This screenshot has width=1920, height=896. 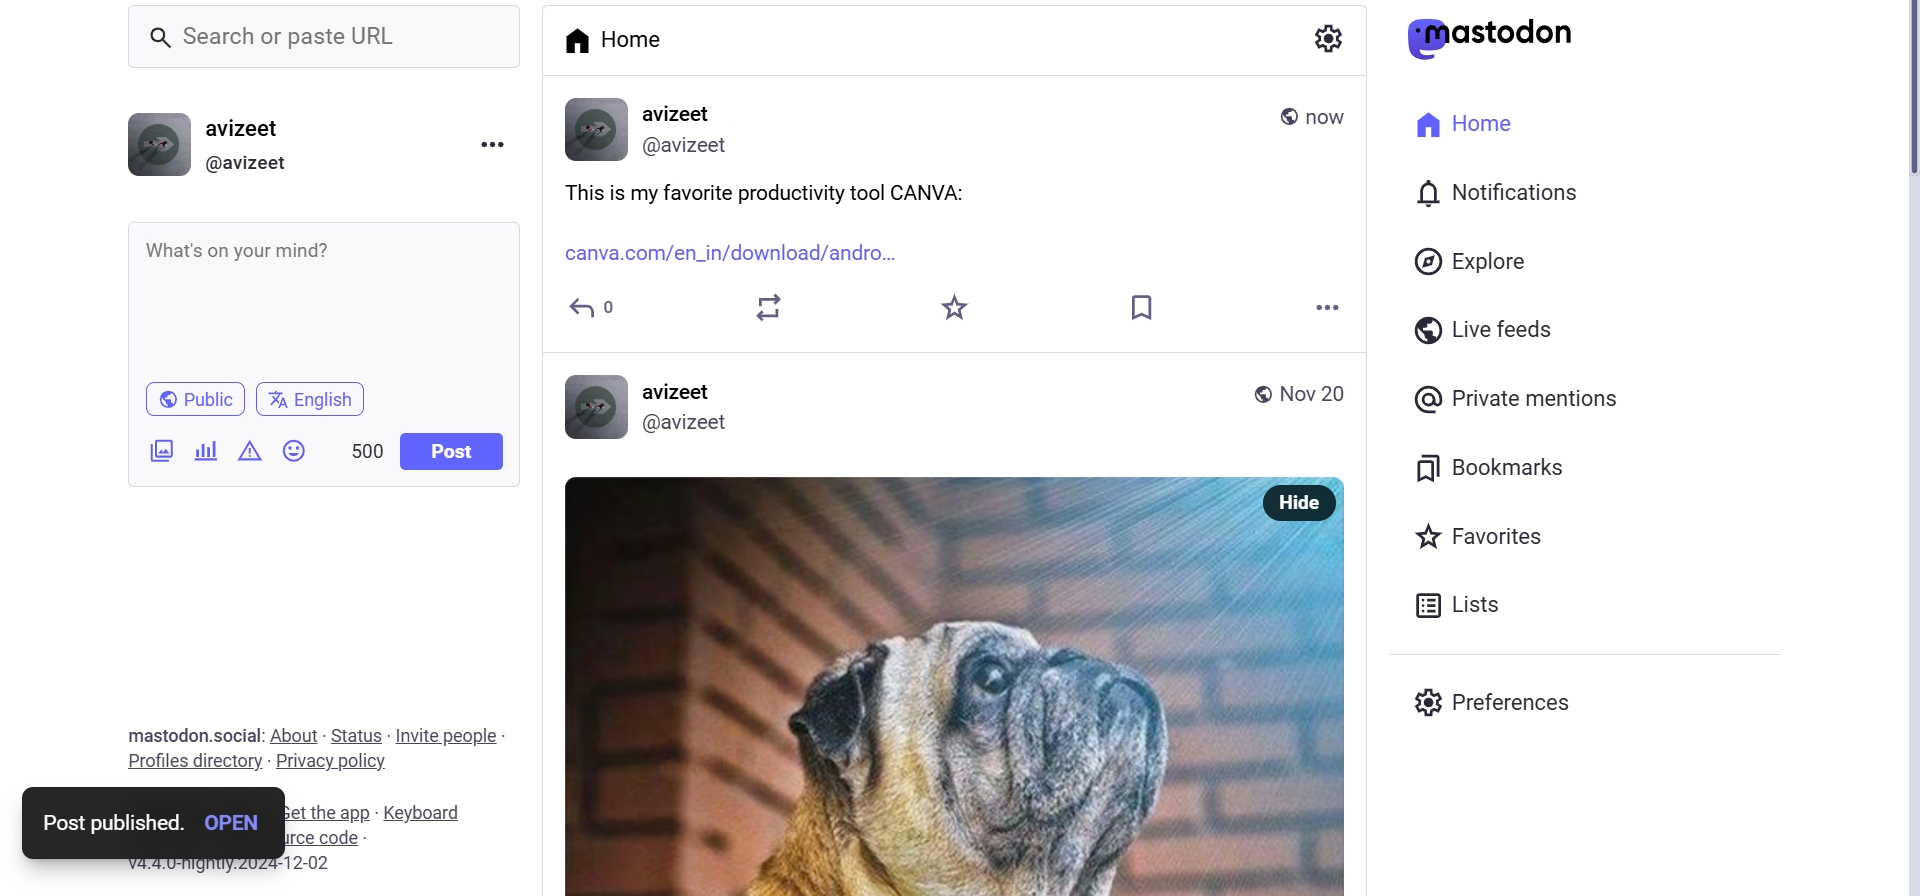 What do you see at coordinates (1456, 122) in the screenshot?
I see `home` at bounding box center [1456, 122].